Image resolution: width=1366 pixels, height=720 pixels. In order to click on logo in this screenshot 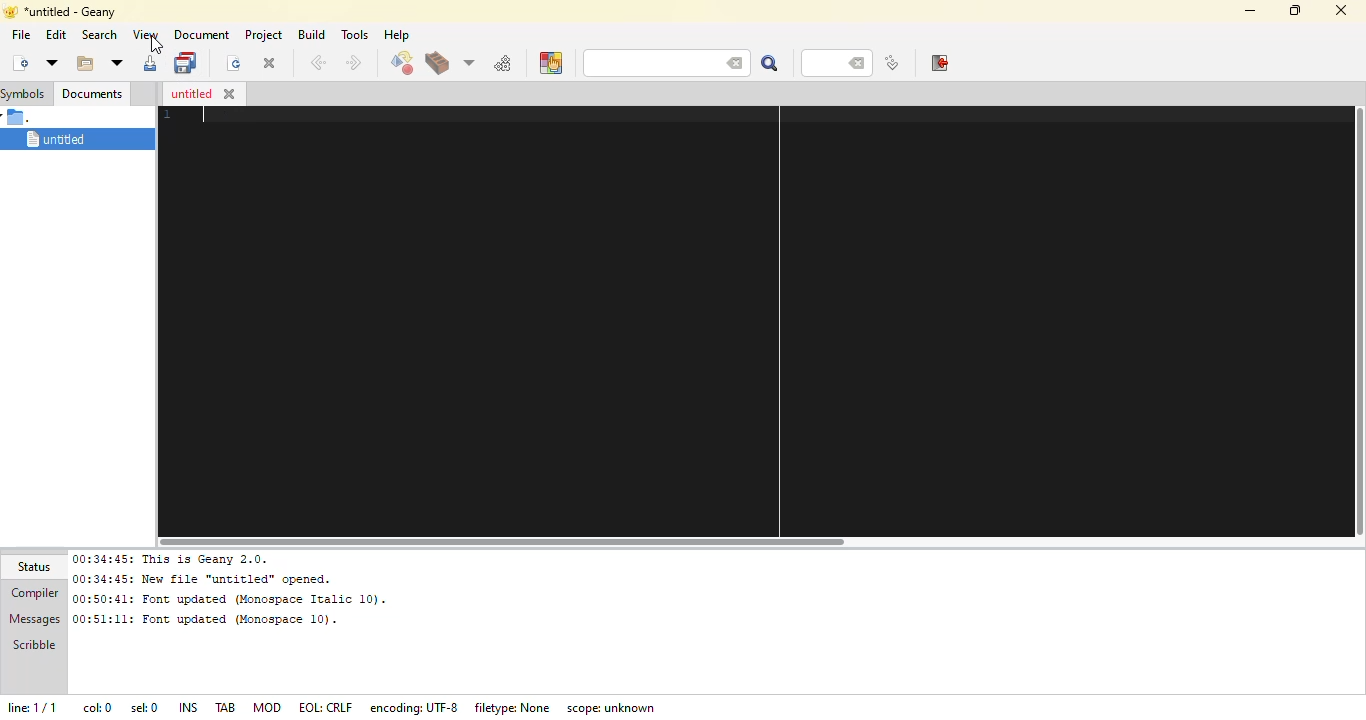, I will do `click(9, 11)`.